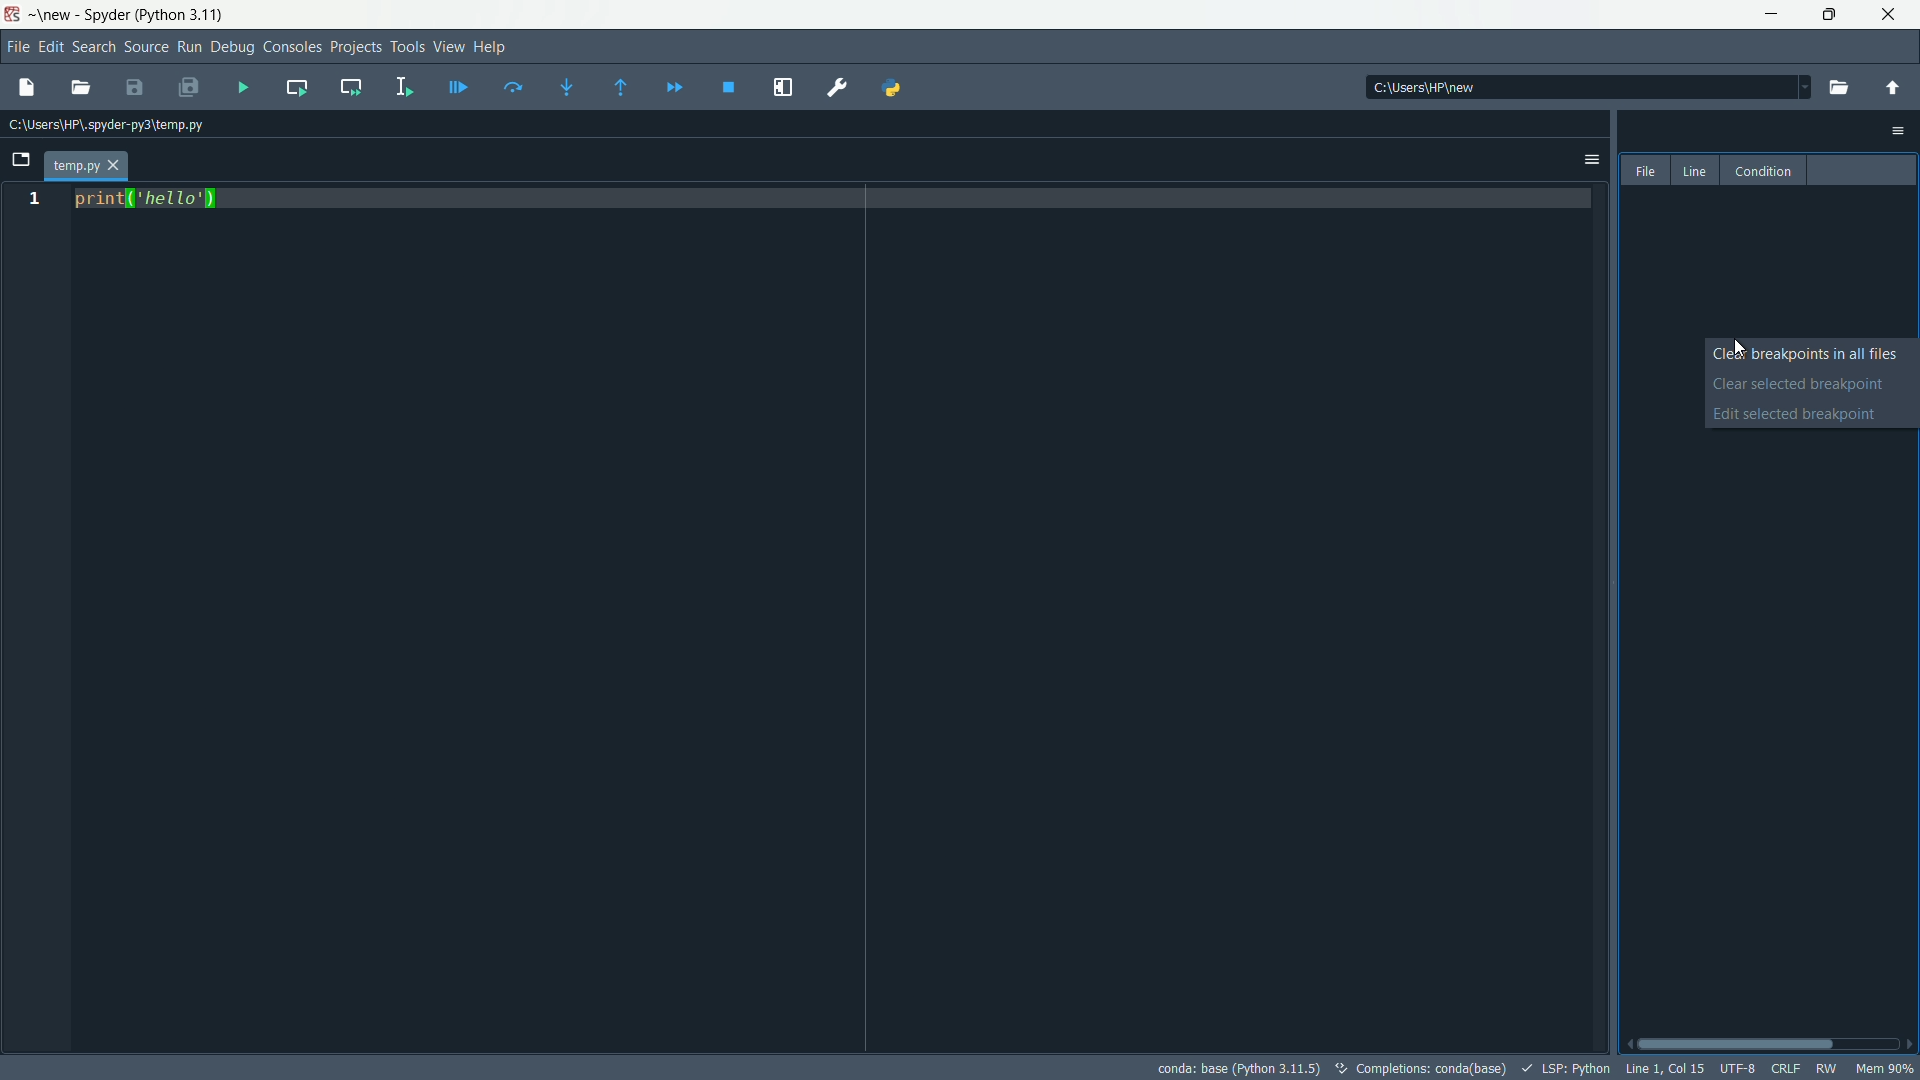 Image resolution: width=1920 pixels, height=1080 pixels. What do you see at coordinates (85, 166) in the screenshot?
I see `temp.py tab` at bounding box center [85, 166].